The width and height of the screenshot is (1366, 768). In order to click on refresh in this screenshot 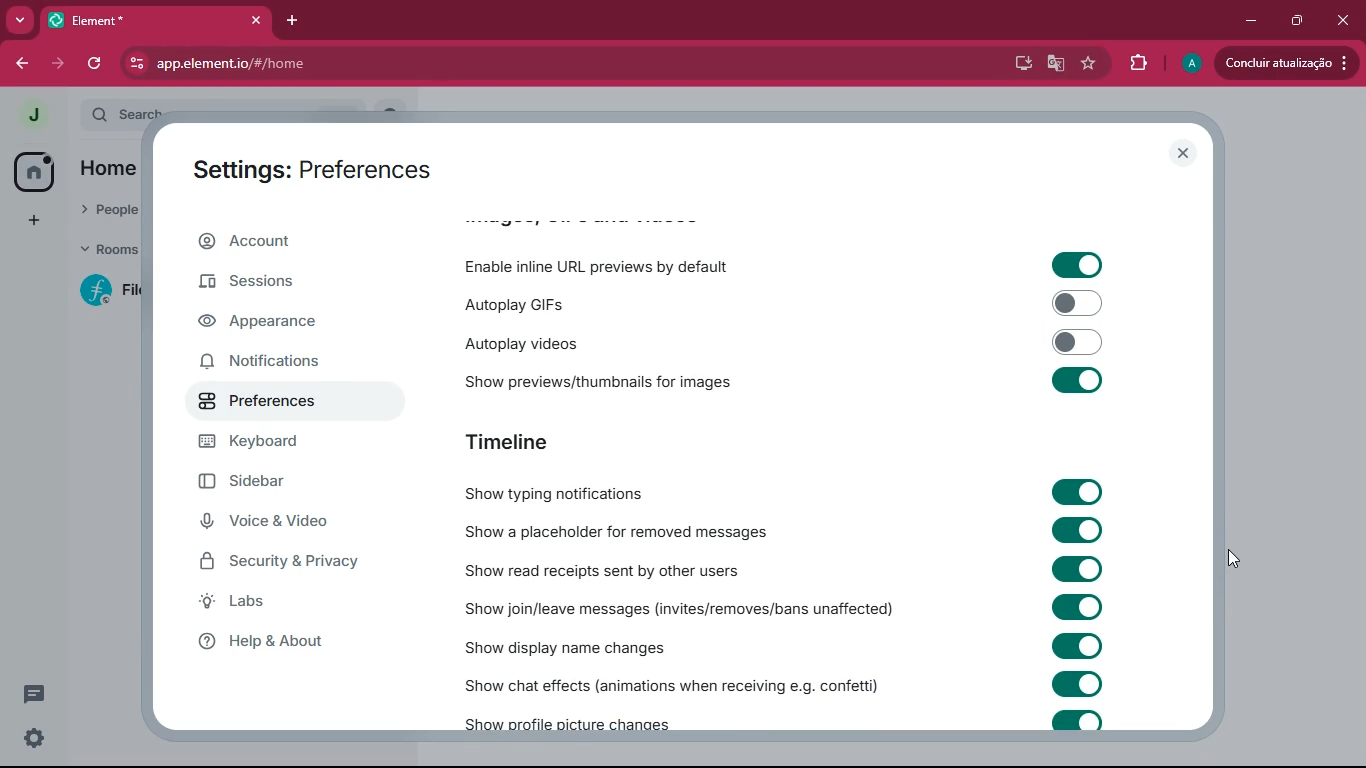, I will do `click(96, 65)`.